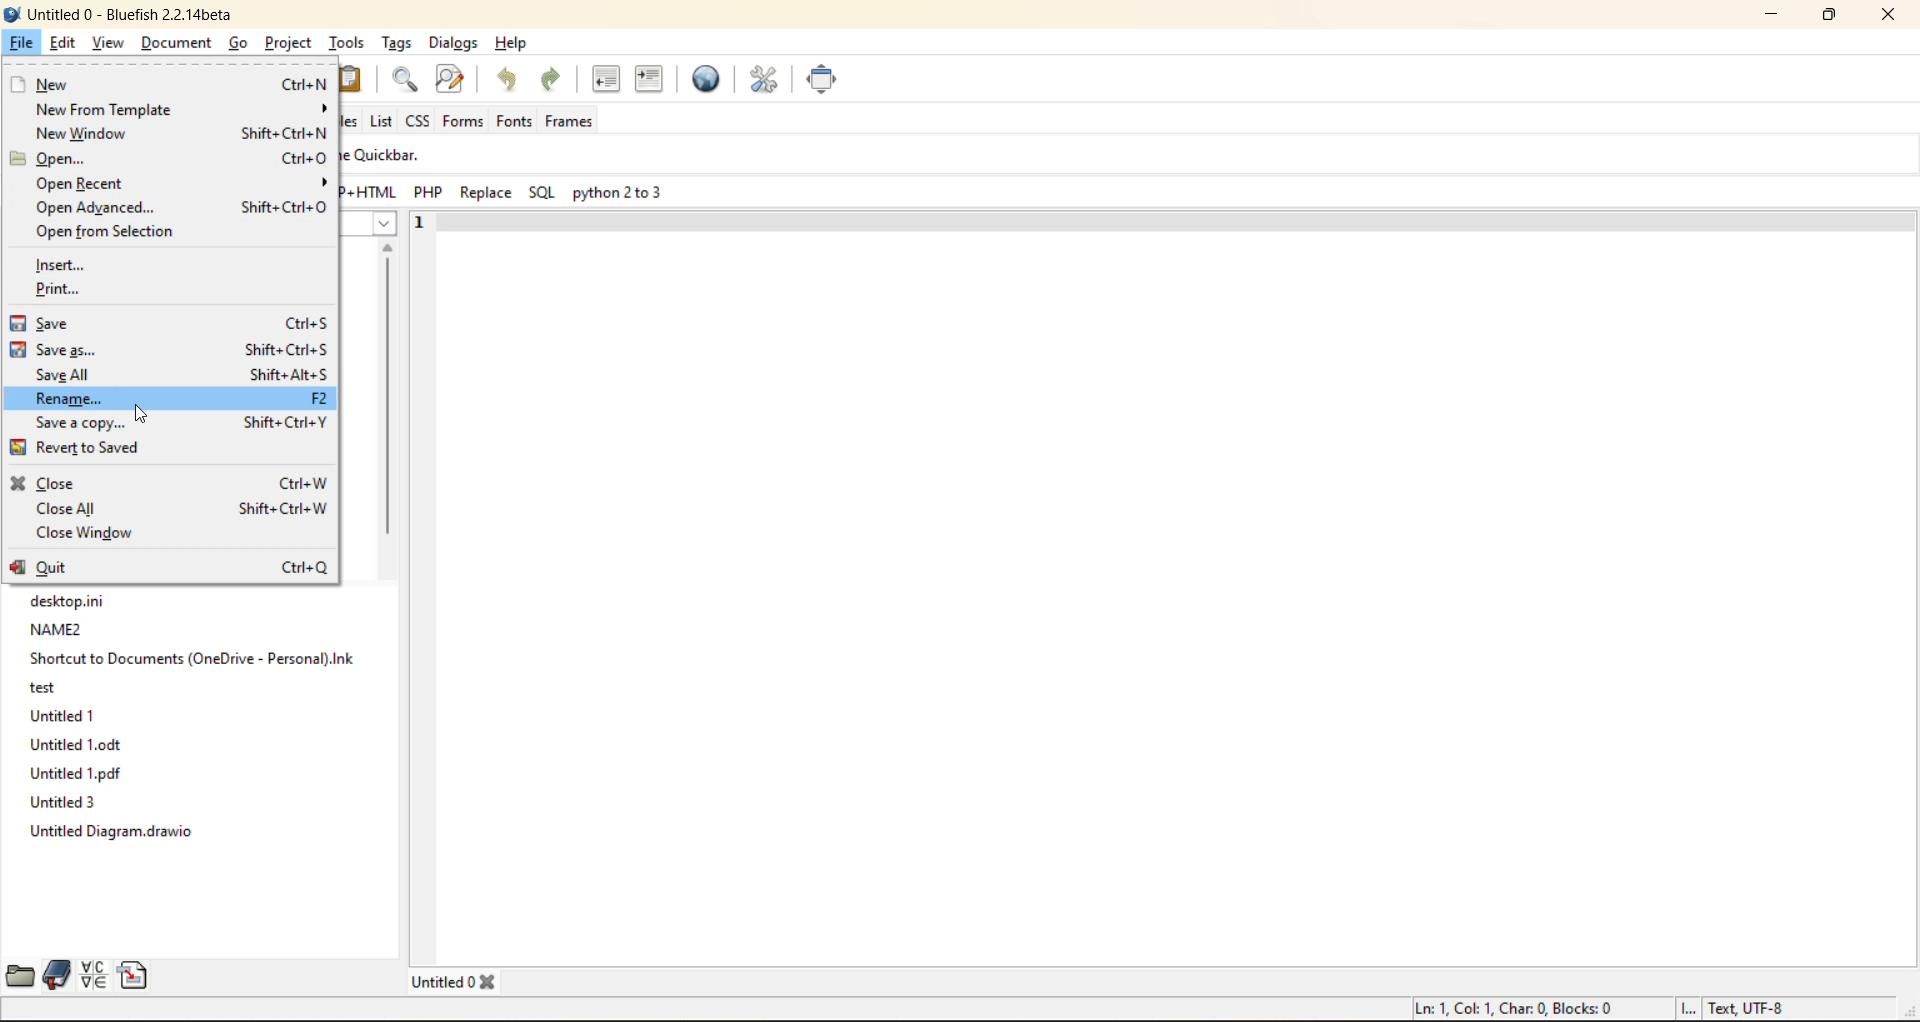  I want to click on tags, so click(400, 45).